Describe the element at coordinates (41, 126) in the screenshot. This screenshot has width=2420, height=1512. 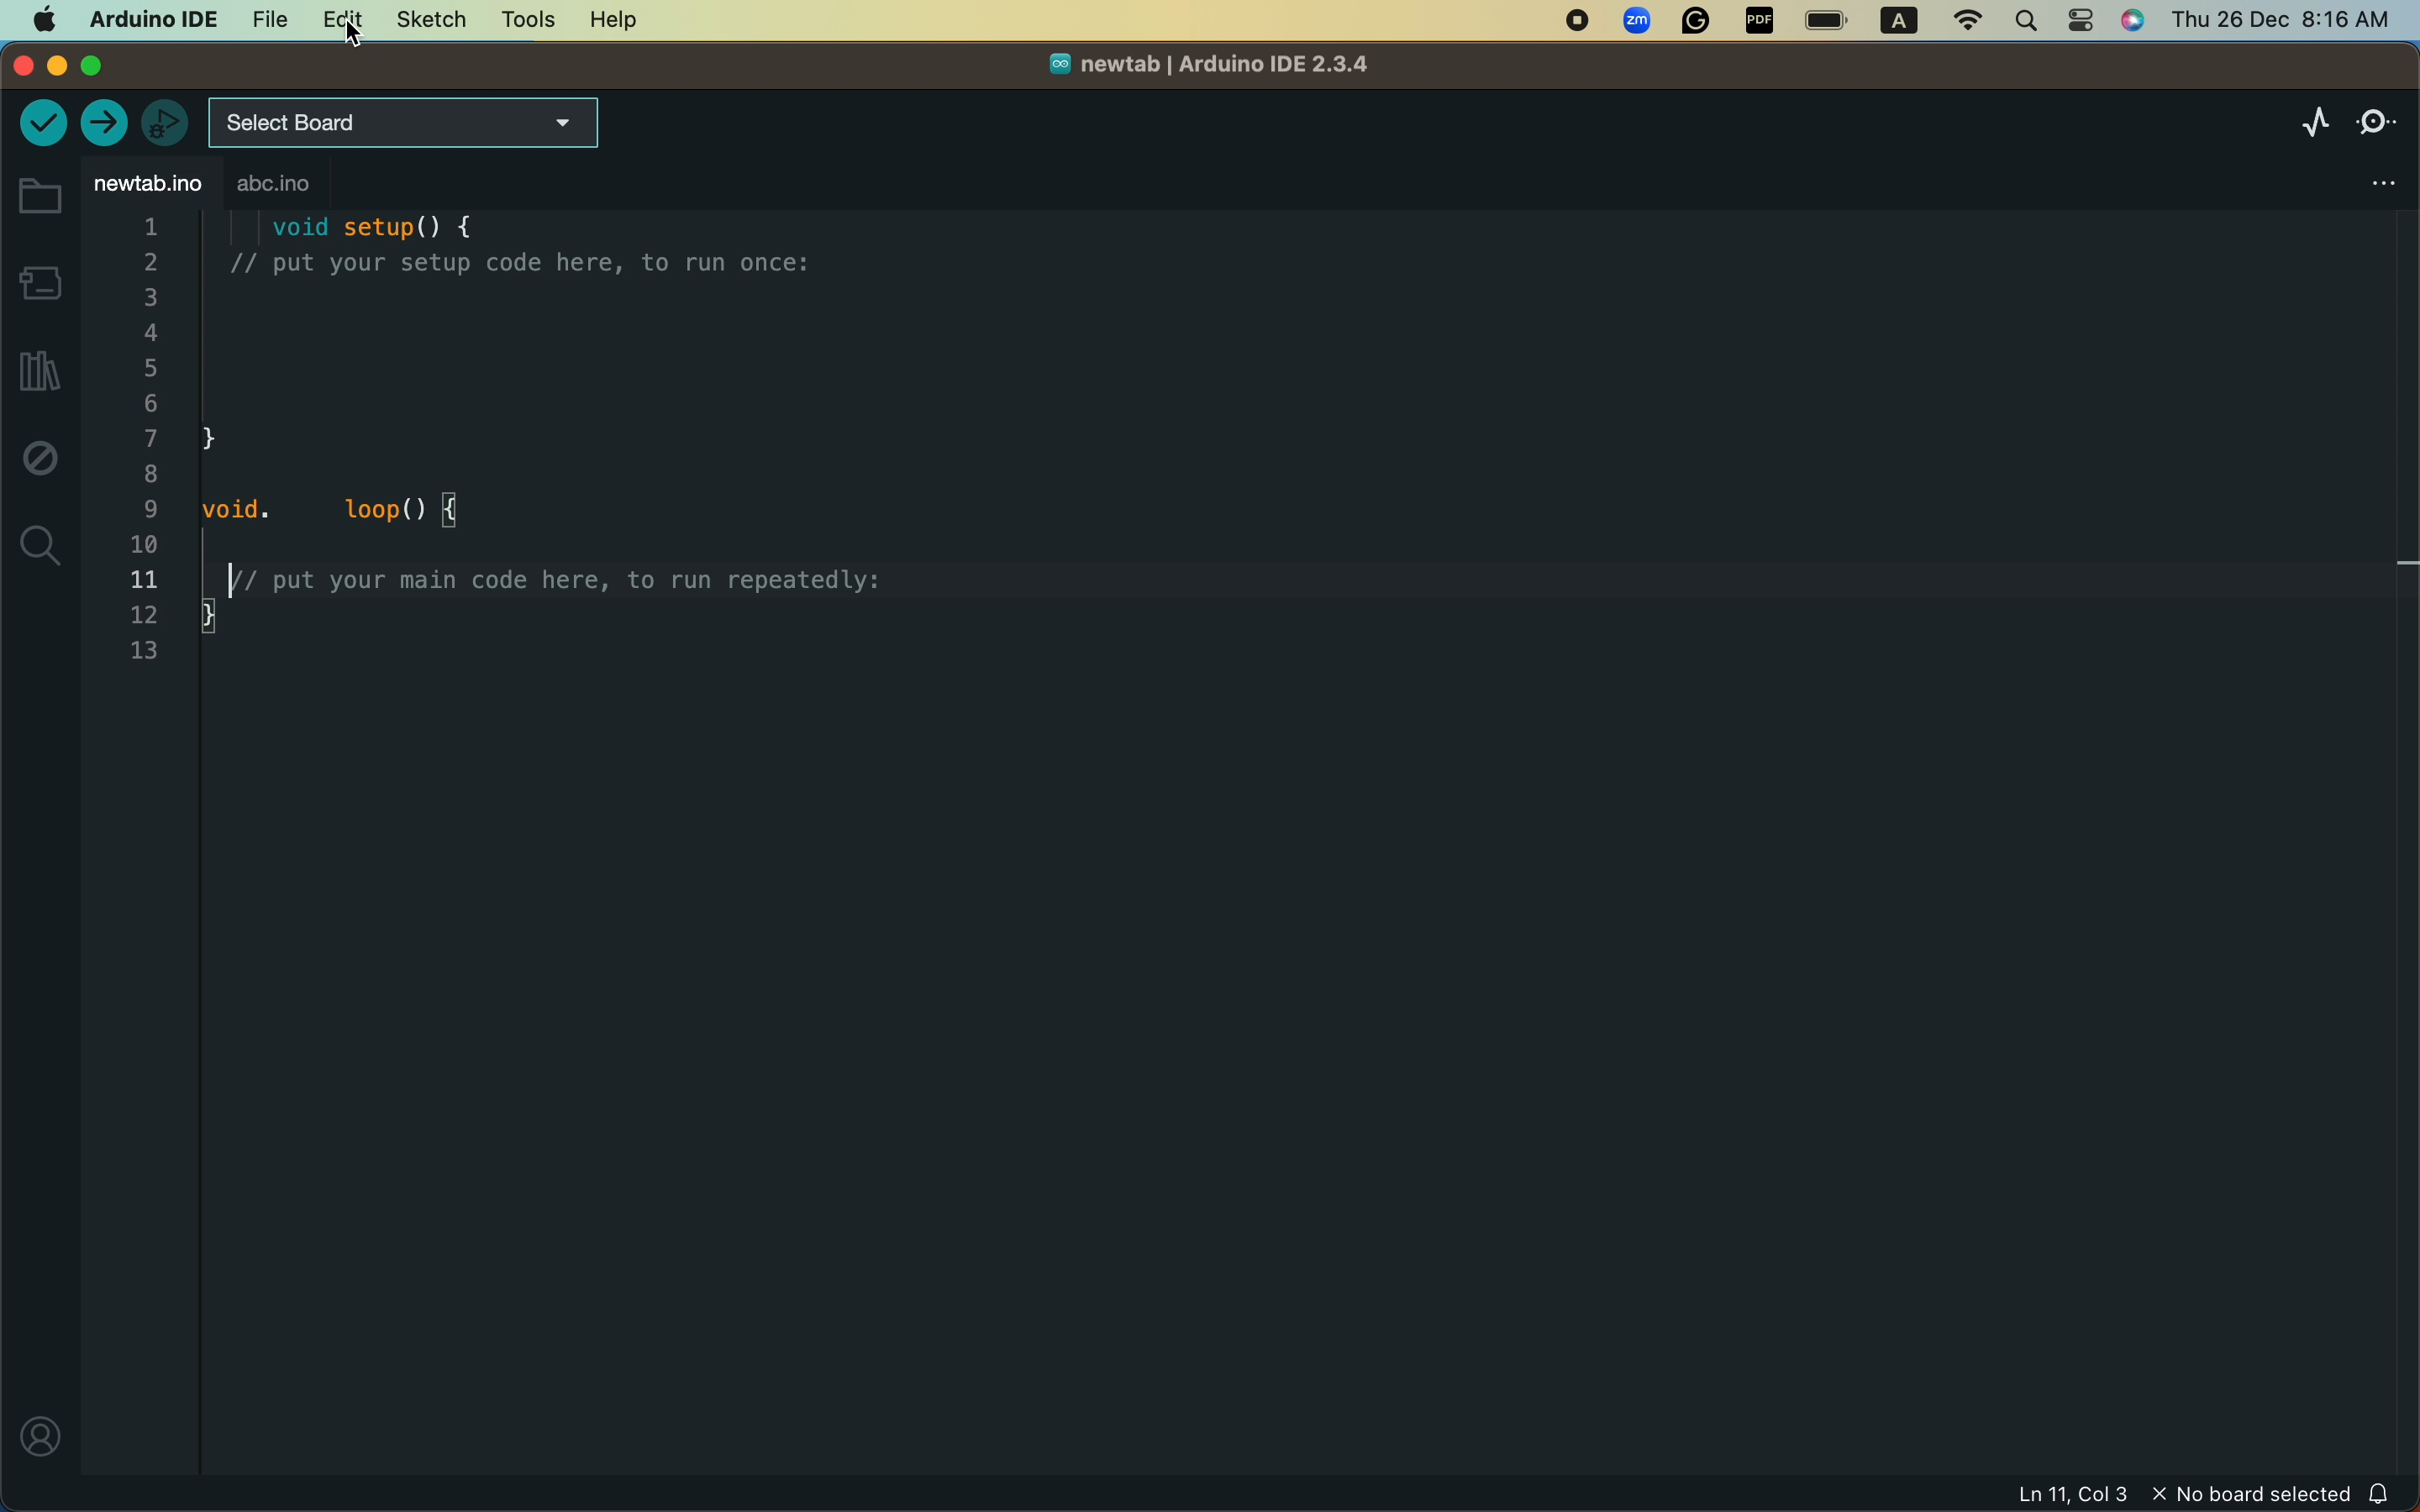
I see `verify` at that location.